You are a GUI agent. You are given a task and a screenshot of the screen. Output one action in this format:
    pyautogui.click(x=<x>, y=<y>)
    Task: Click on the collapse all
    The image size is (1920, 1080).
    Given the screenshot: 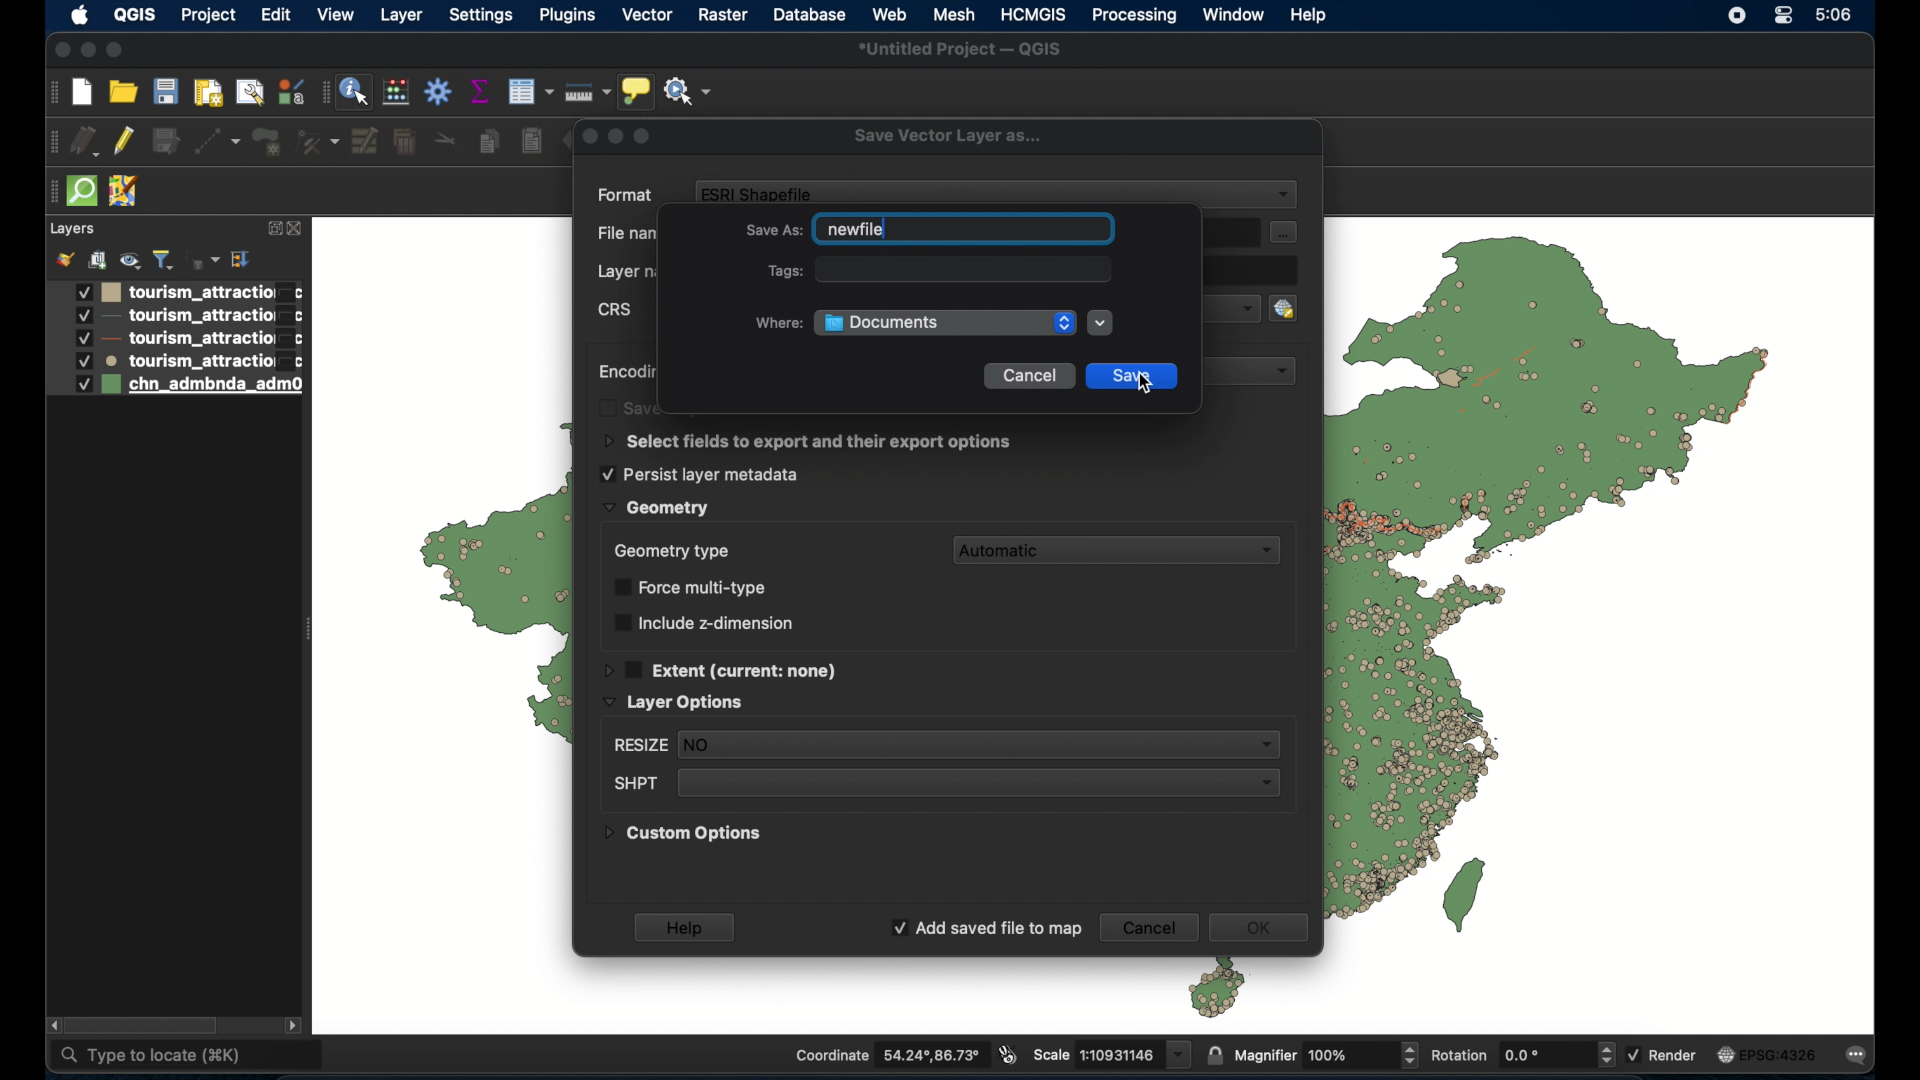 What is the action you would take?
    pyautogui.click(x=240, y=259)
    